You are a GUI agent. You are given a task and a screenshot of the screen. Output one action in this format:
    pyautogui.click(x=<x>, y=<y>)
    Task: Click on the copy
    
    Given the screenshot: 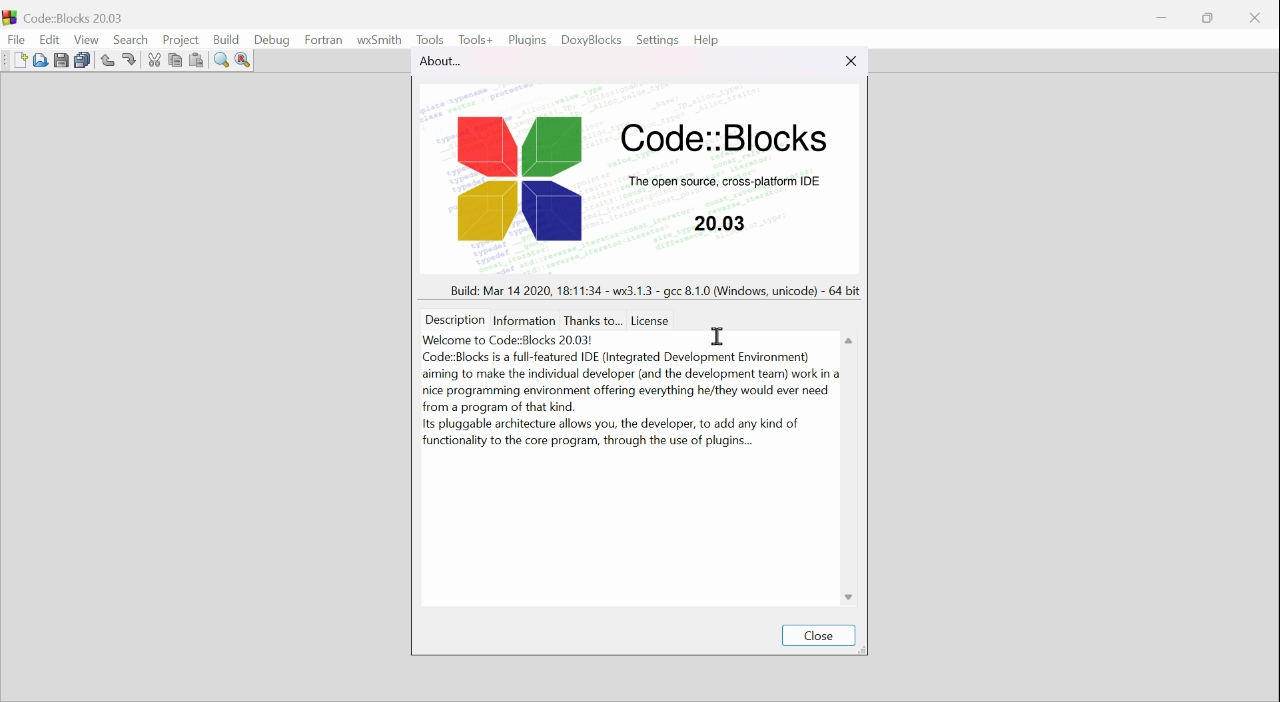 What is the action you would take?
    pyautogui.click(x=173, y=59)
    